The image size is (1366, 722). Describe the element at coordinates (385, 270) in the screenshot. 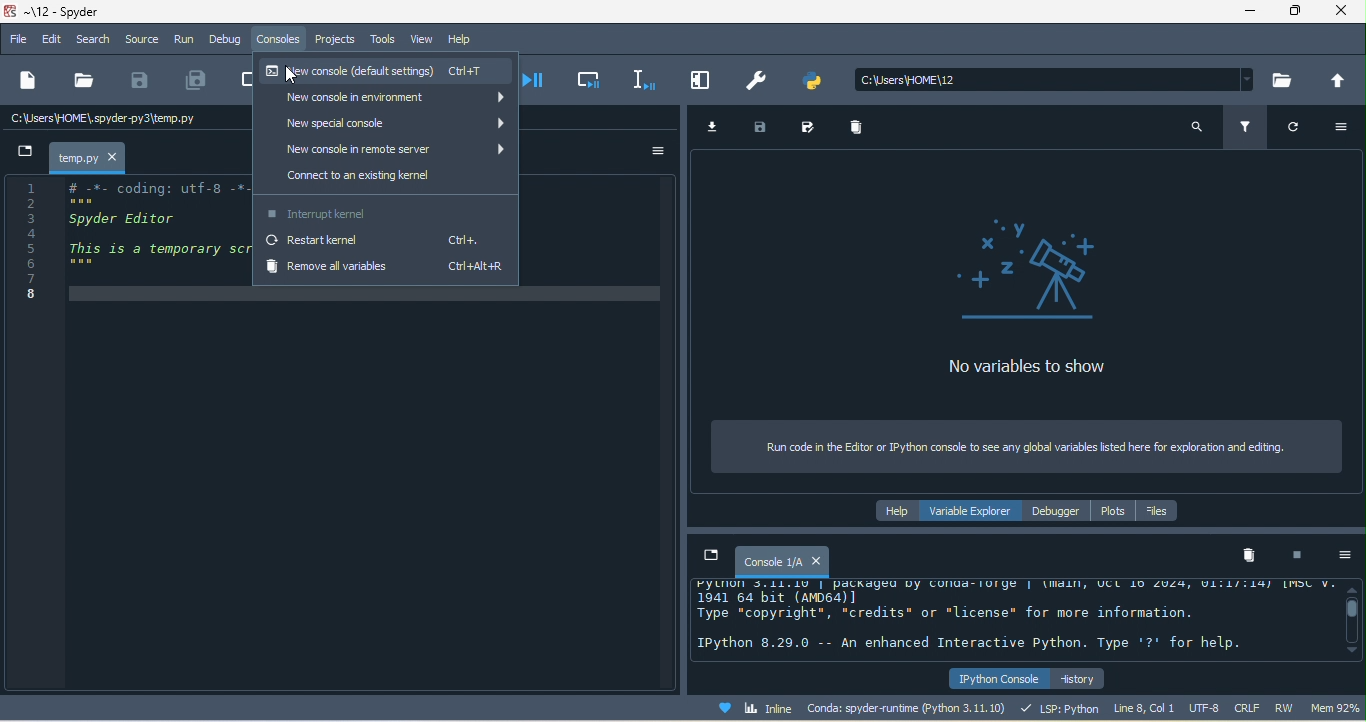

I see `remove all variables` at that location.